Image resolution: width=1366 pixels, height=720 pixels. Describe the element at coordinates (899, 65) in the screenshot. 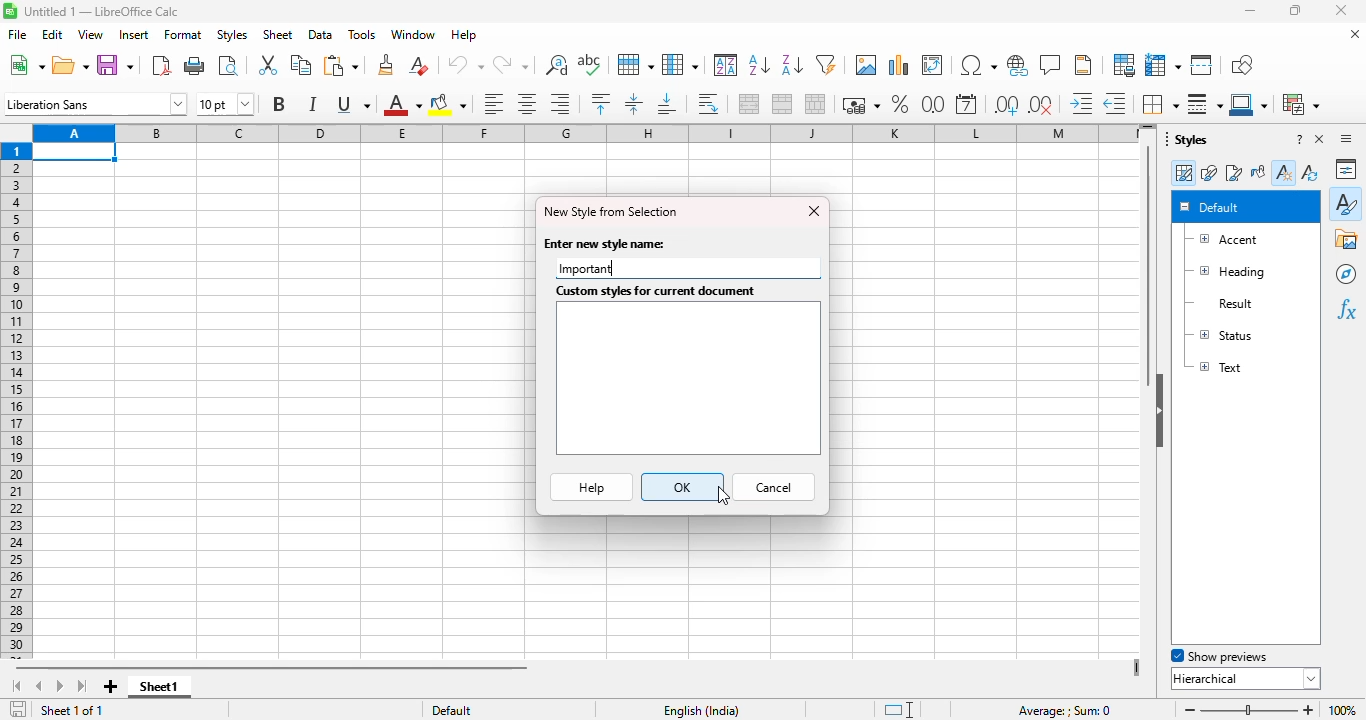

I see `insert chart` at that location.